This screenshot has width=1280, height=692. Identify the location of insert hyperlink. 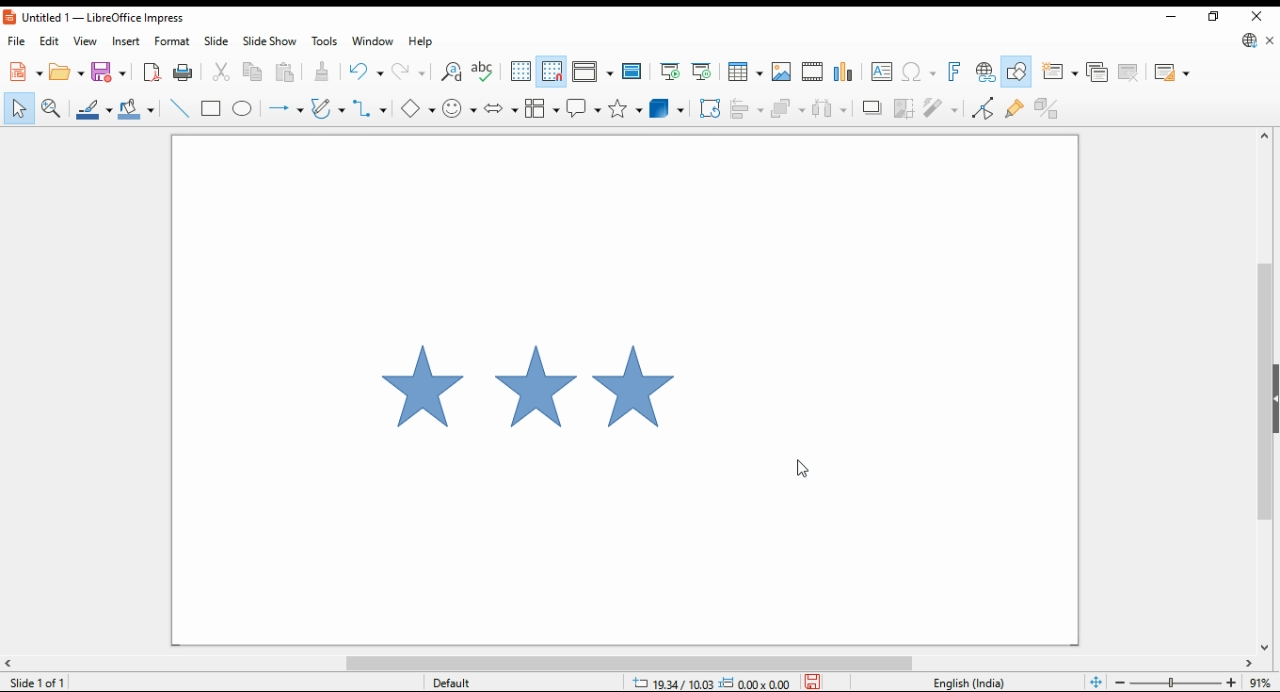
(984, 71).